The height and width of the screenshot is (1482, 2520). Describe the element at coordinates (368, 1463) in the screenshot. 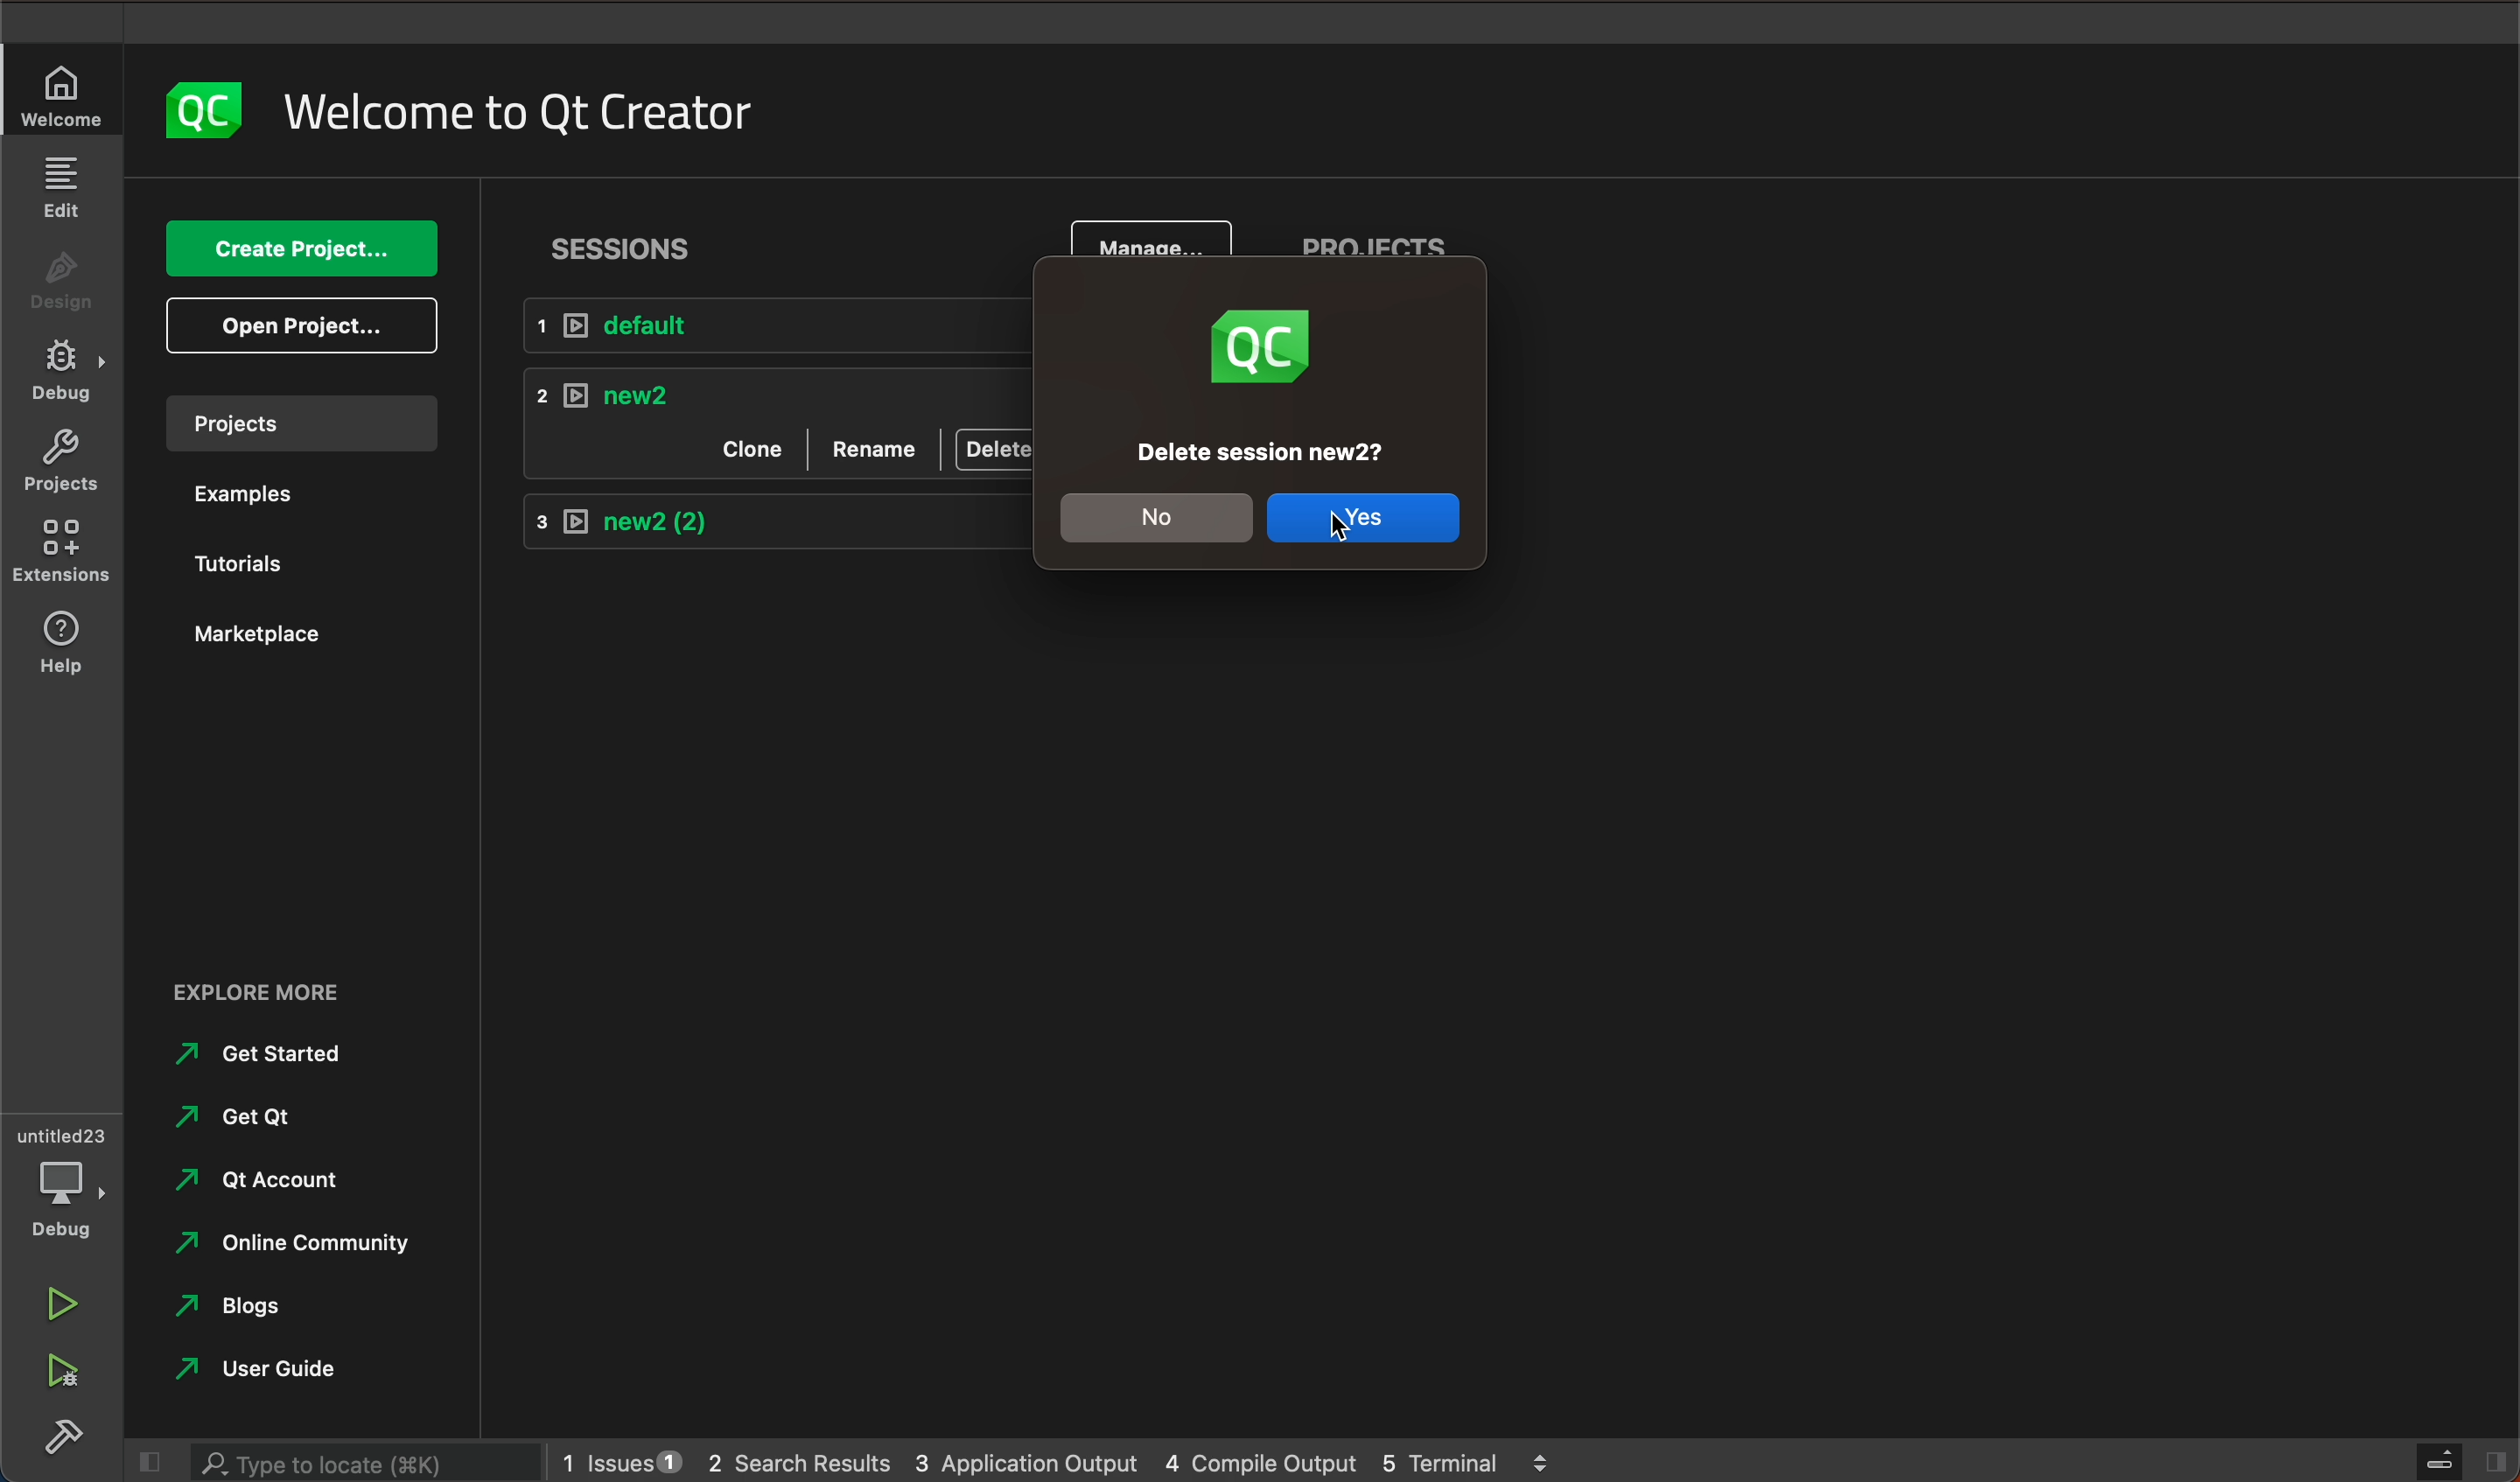

I see `search` at that location.